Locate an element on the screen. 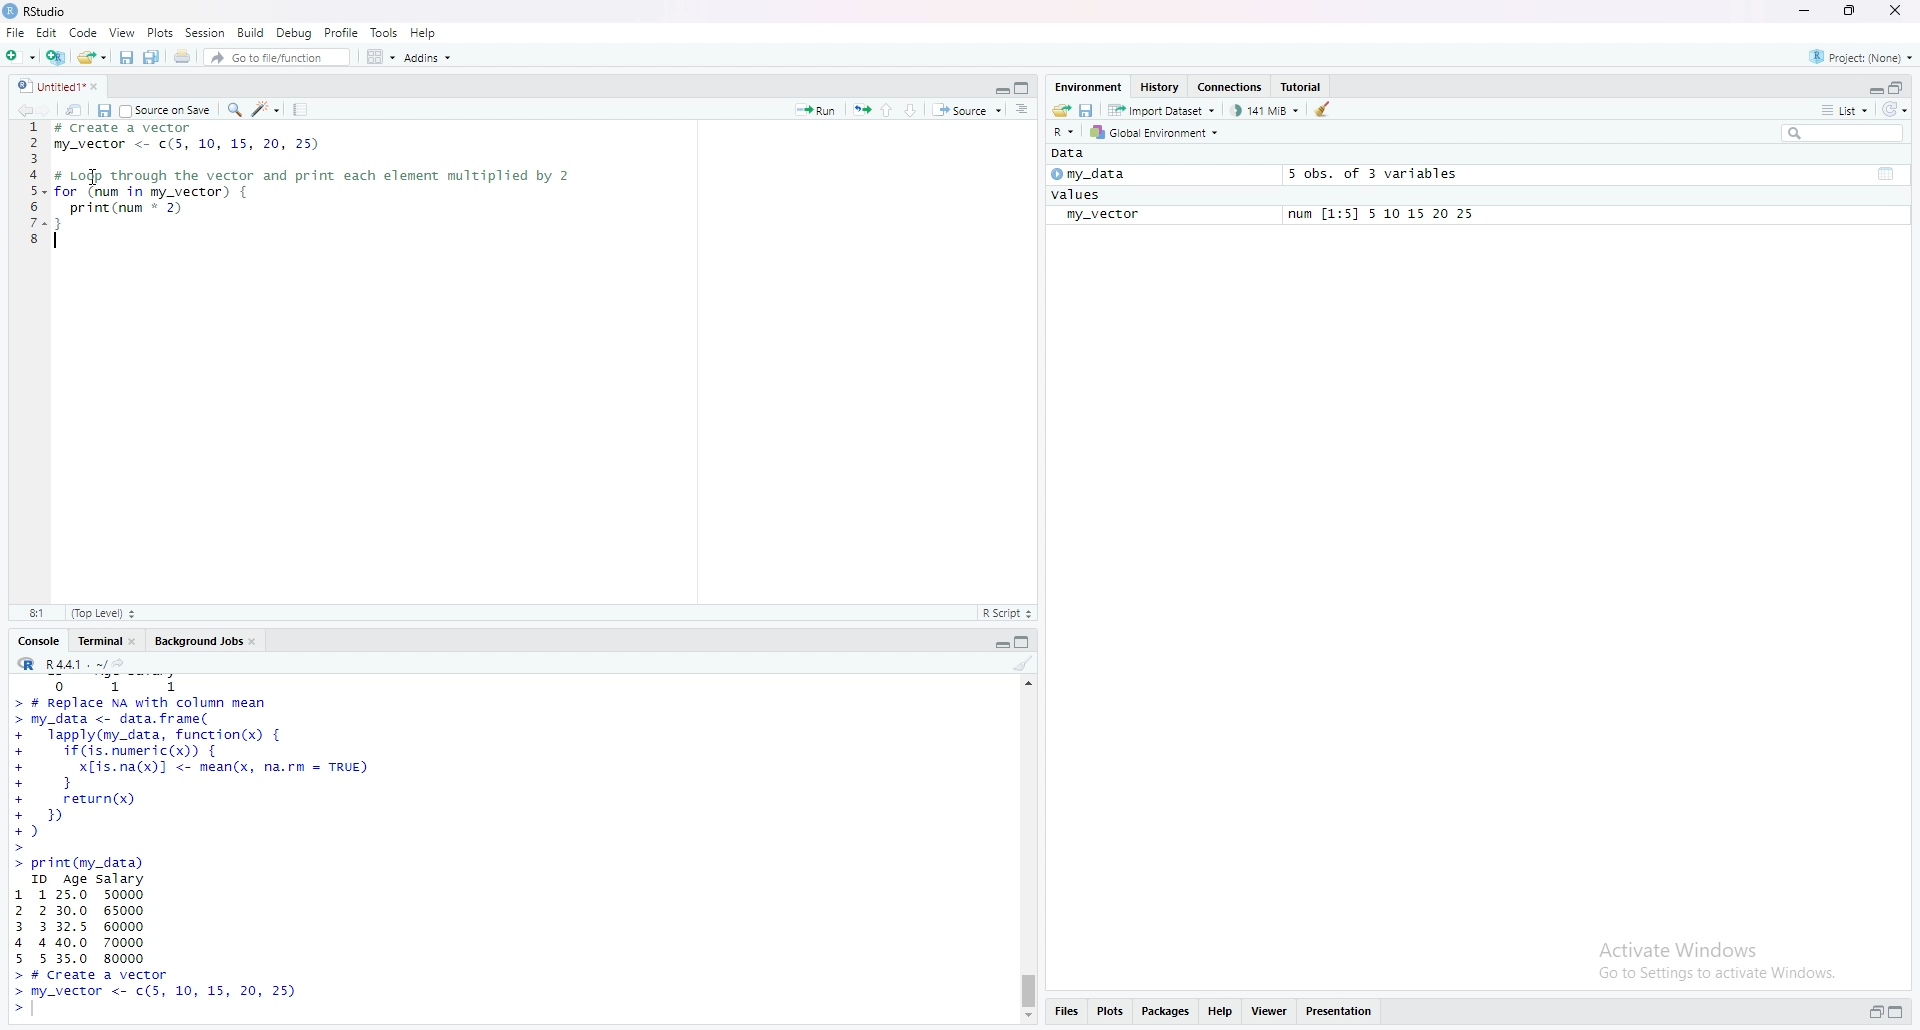 The height and width of the screenshot is (1030, 1920). Rstudio is located at coordinates (39, 11).